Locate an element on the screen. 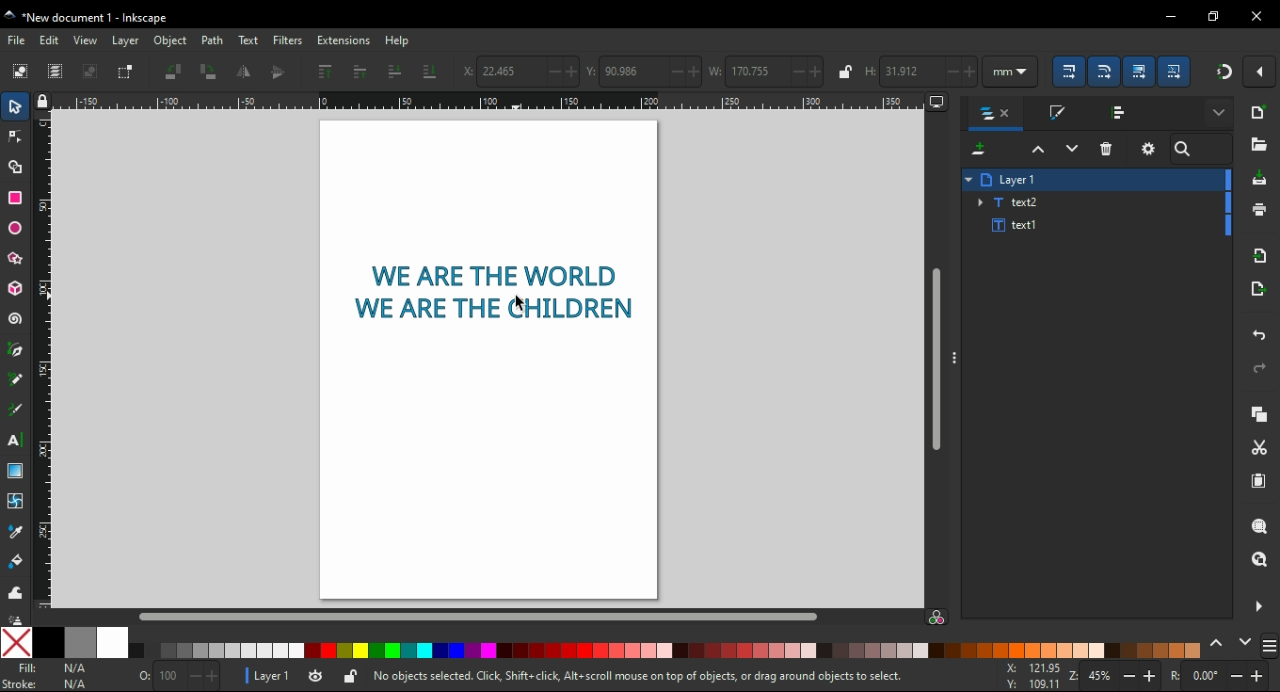 This screenshot has width=1280, height=692. new is located at coordinates (1257, 113).